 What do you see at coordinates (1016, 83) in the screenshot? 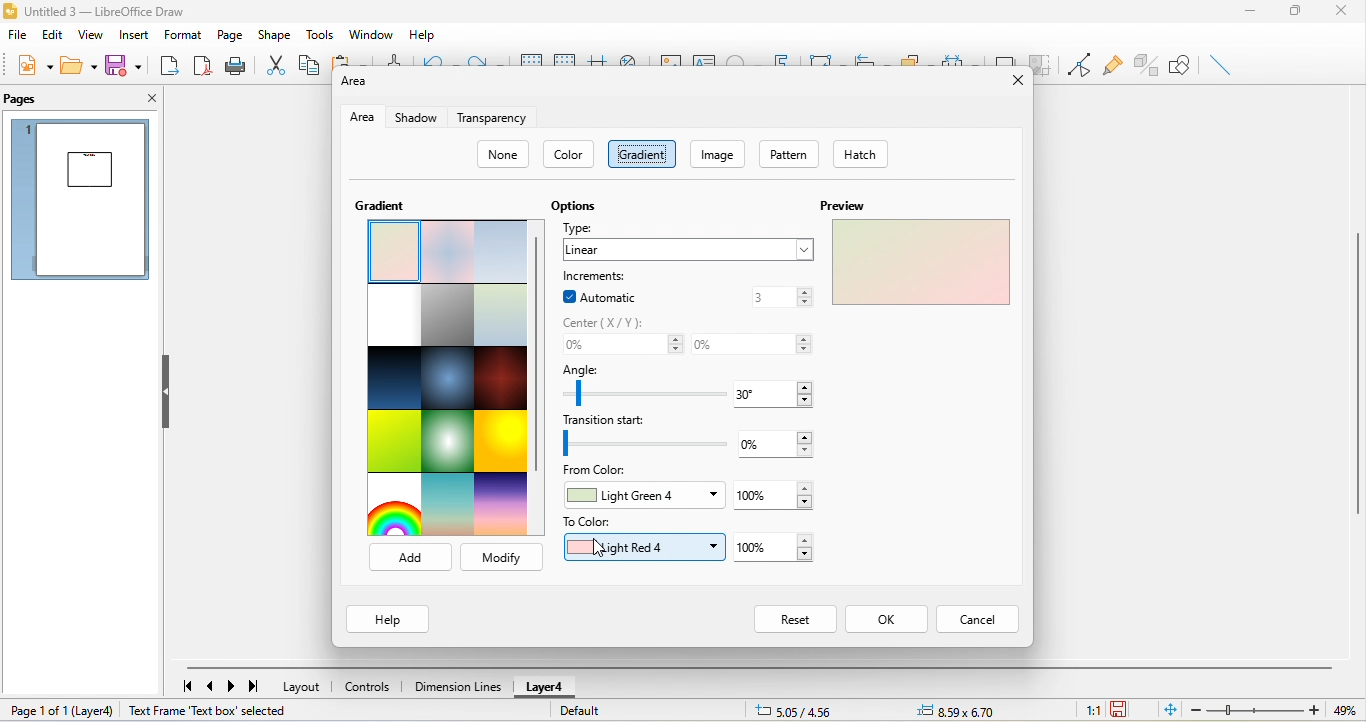
I see `close` at bounding box center [1016, 83].